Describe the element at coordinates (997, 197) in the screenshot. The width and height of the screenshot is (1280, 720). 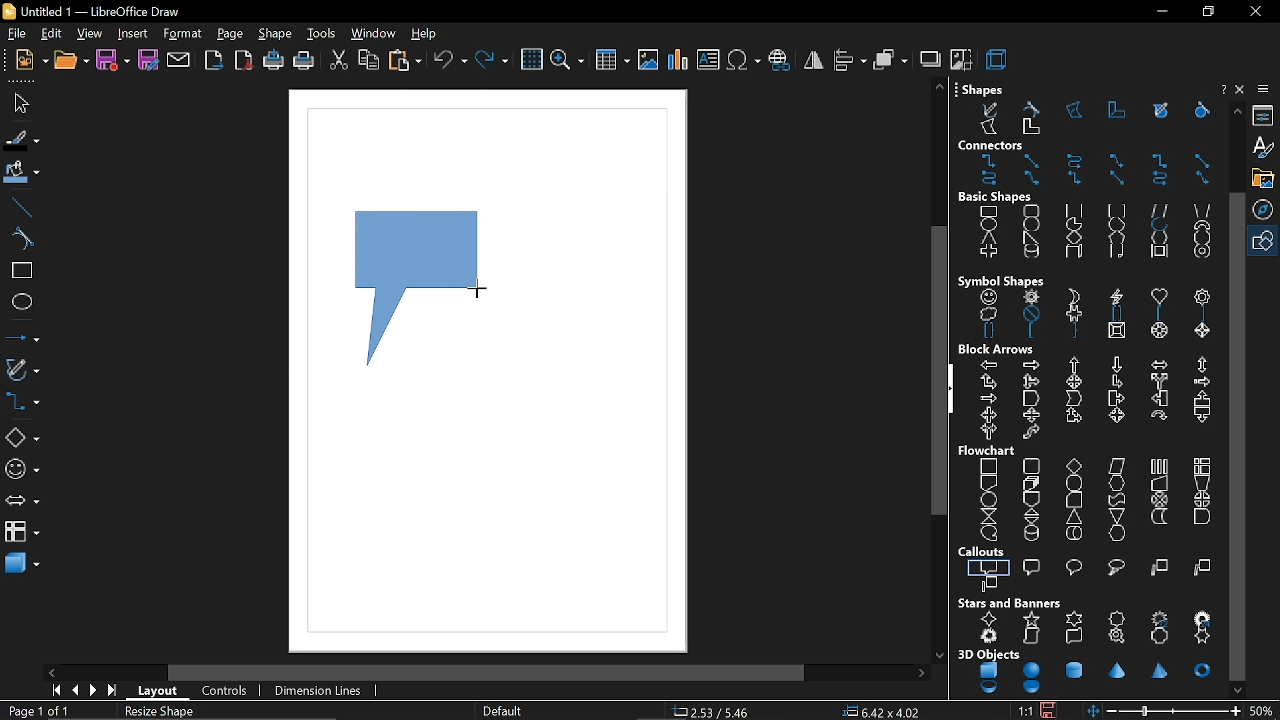
I see `basic shapes` at that location.